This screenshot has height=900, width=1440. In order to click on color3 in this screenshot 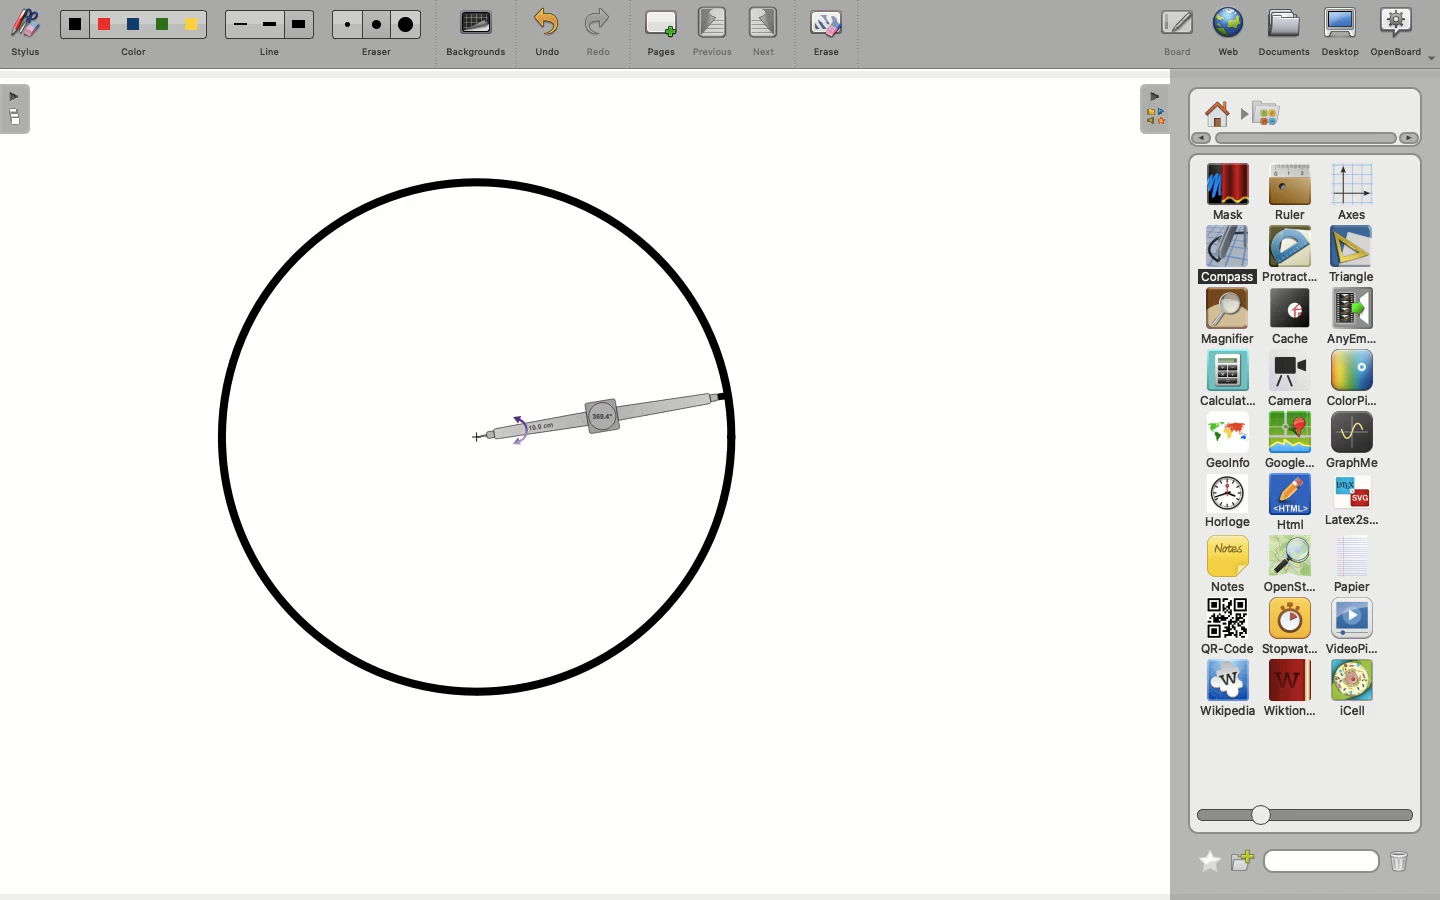, I will do `click(132, 25)`.